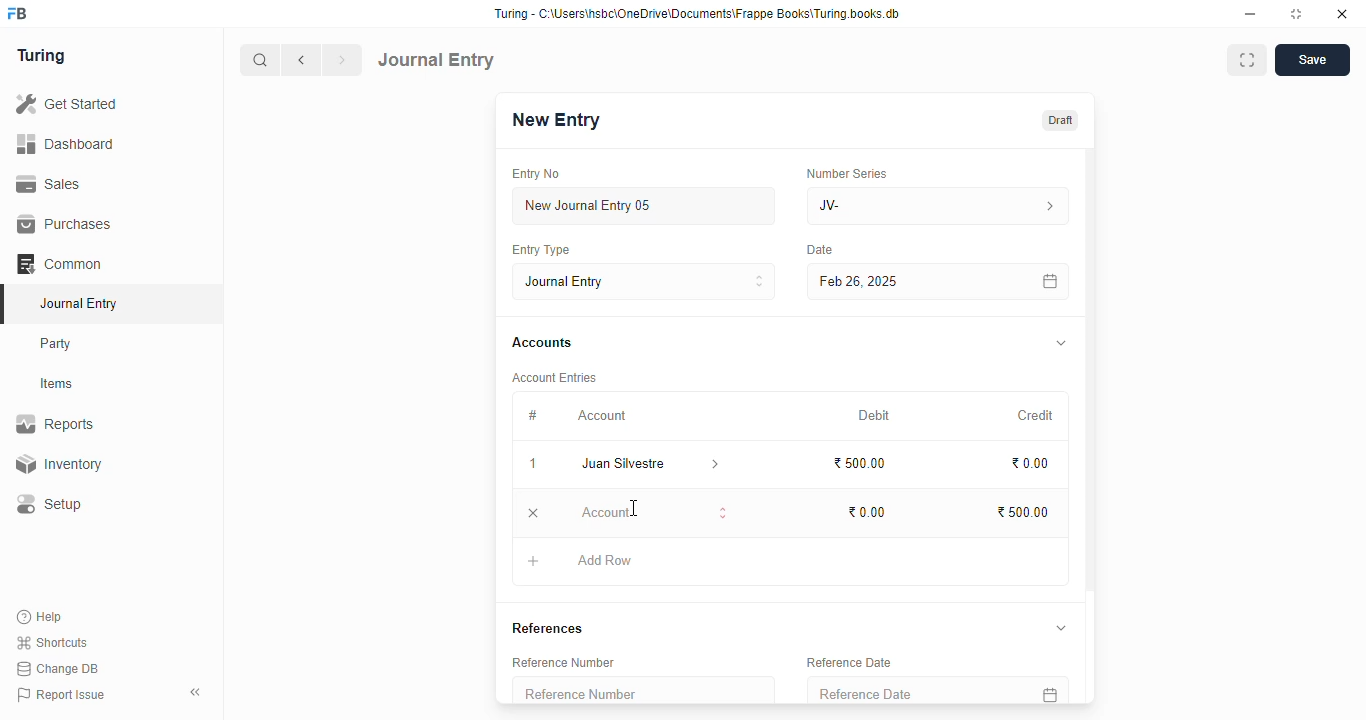  I want to click on Feb 26, 2025, so click(895, 281).